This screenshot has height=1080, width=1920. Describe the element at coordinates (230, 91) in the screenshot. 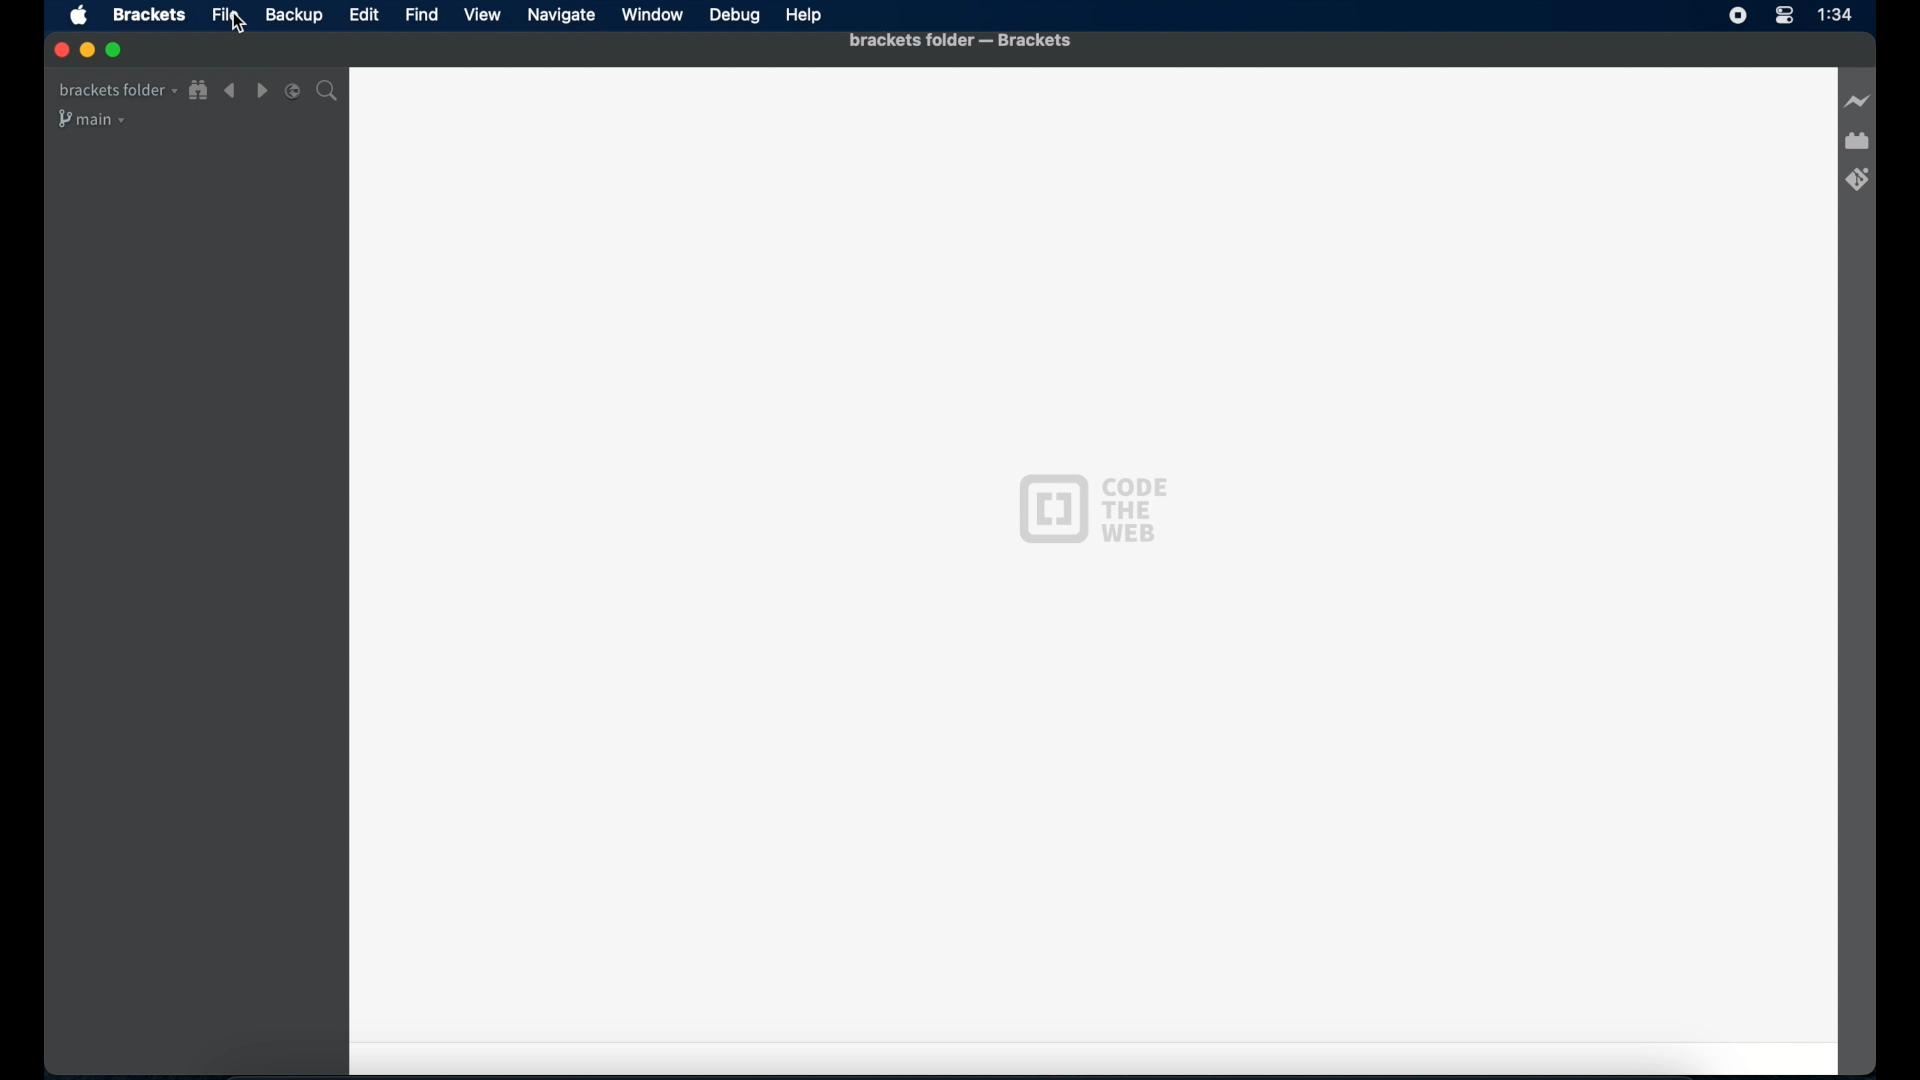

I see `Navigate backward` at that location.